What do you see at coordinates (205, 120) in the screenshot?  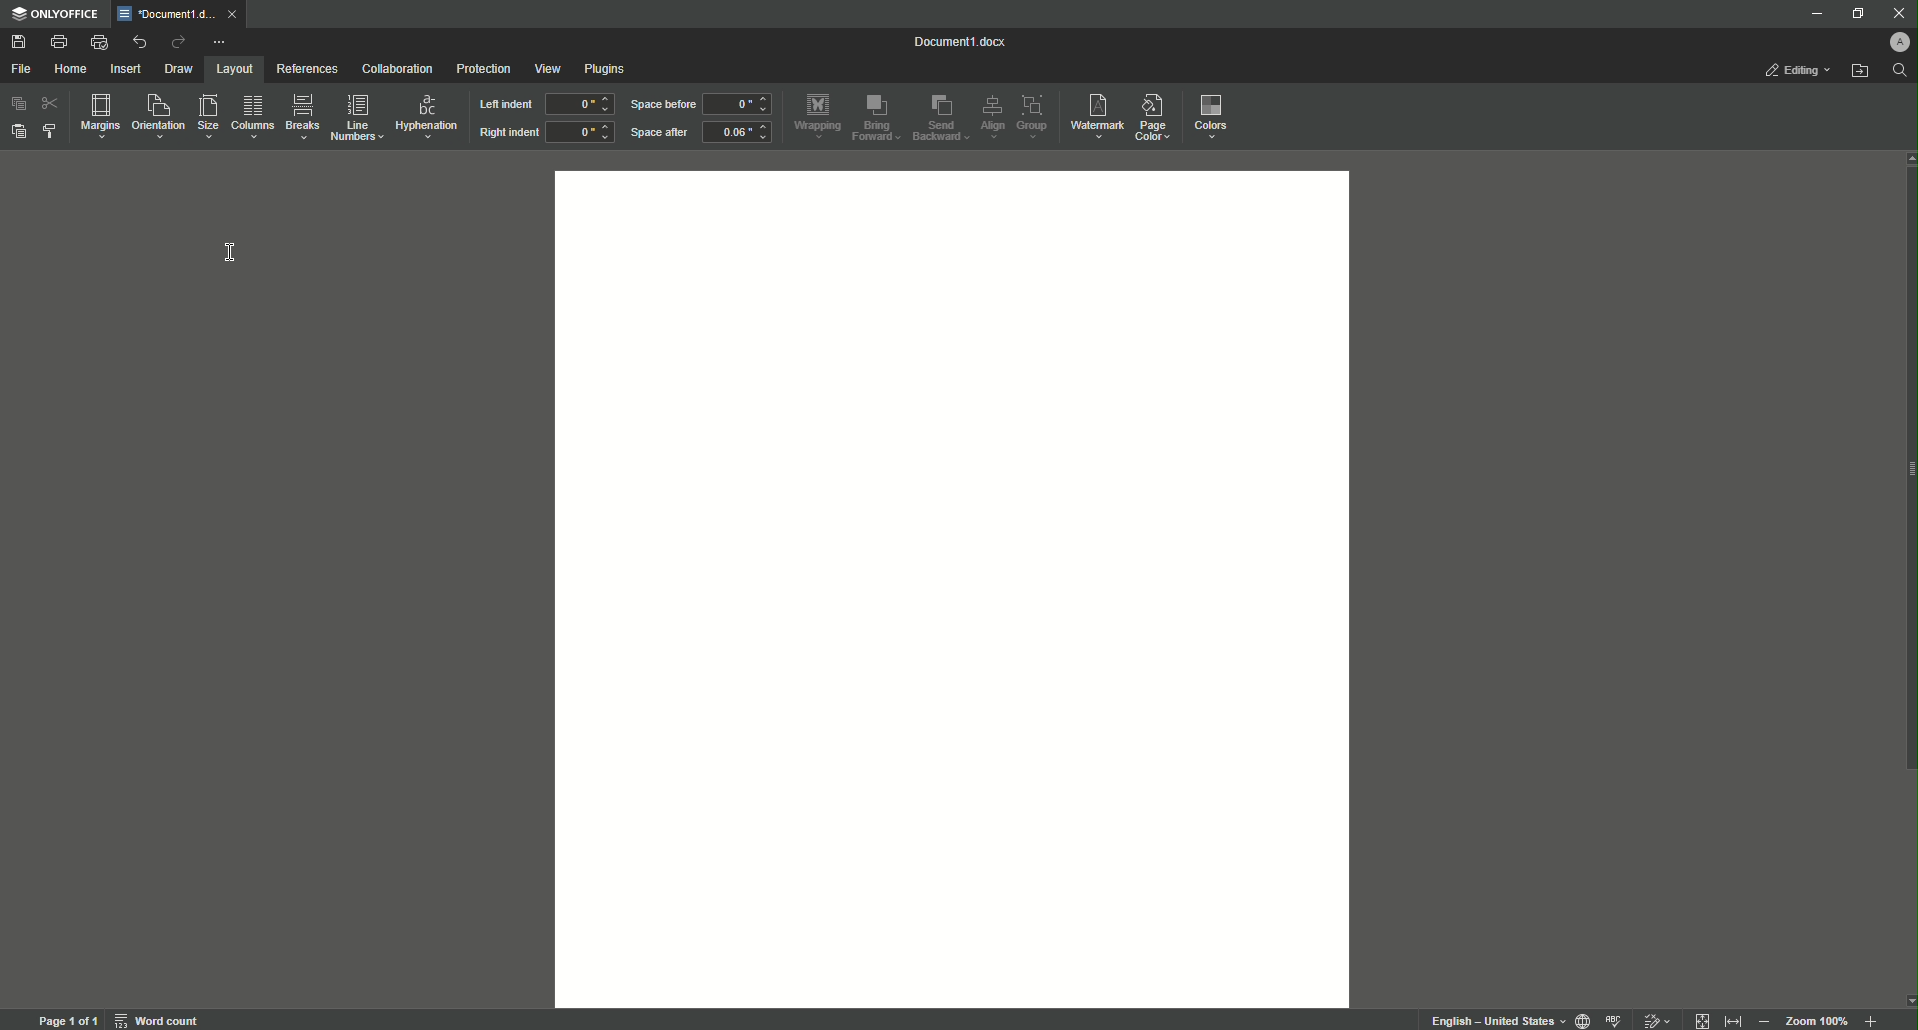 I see `Size` at bounding box center [205, 120].